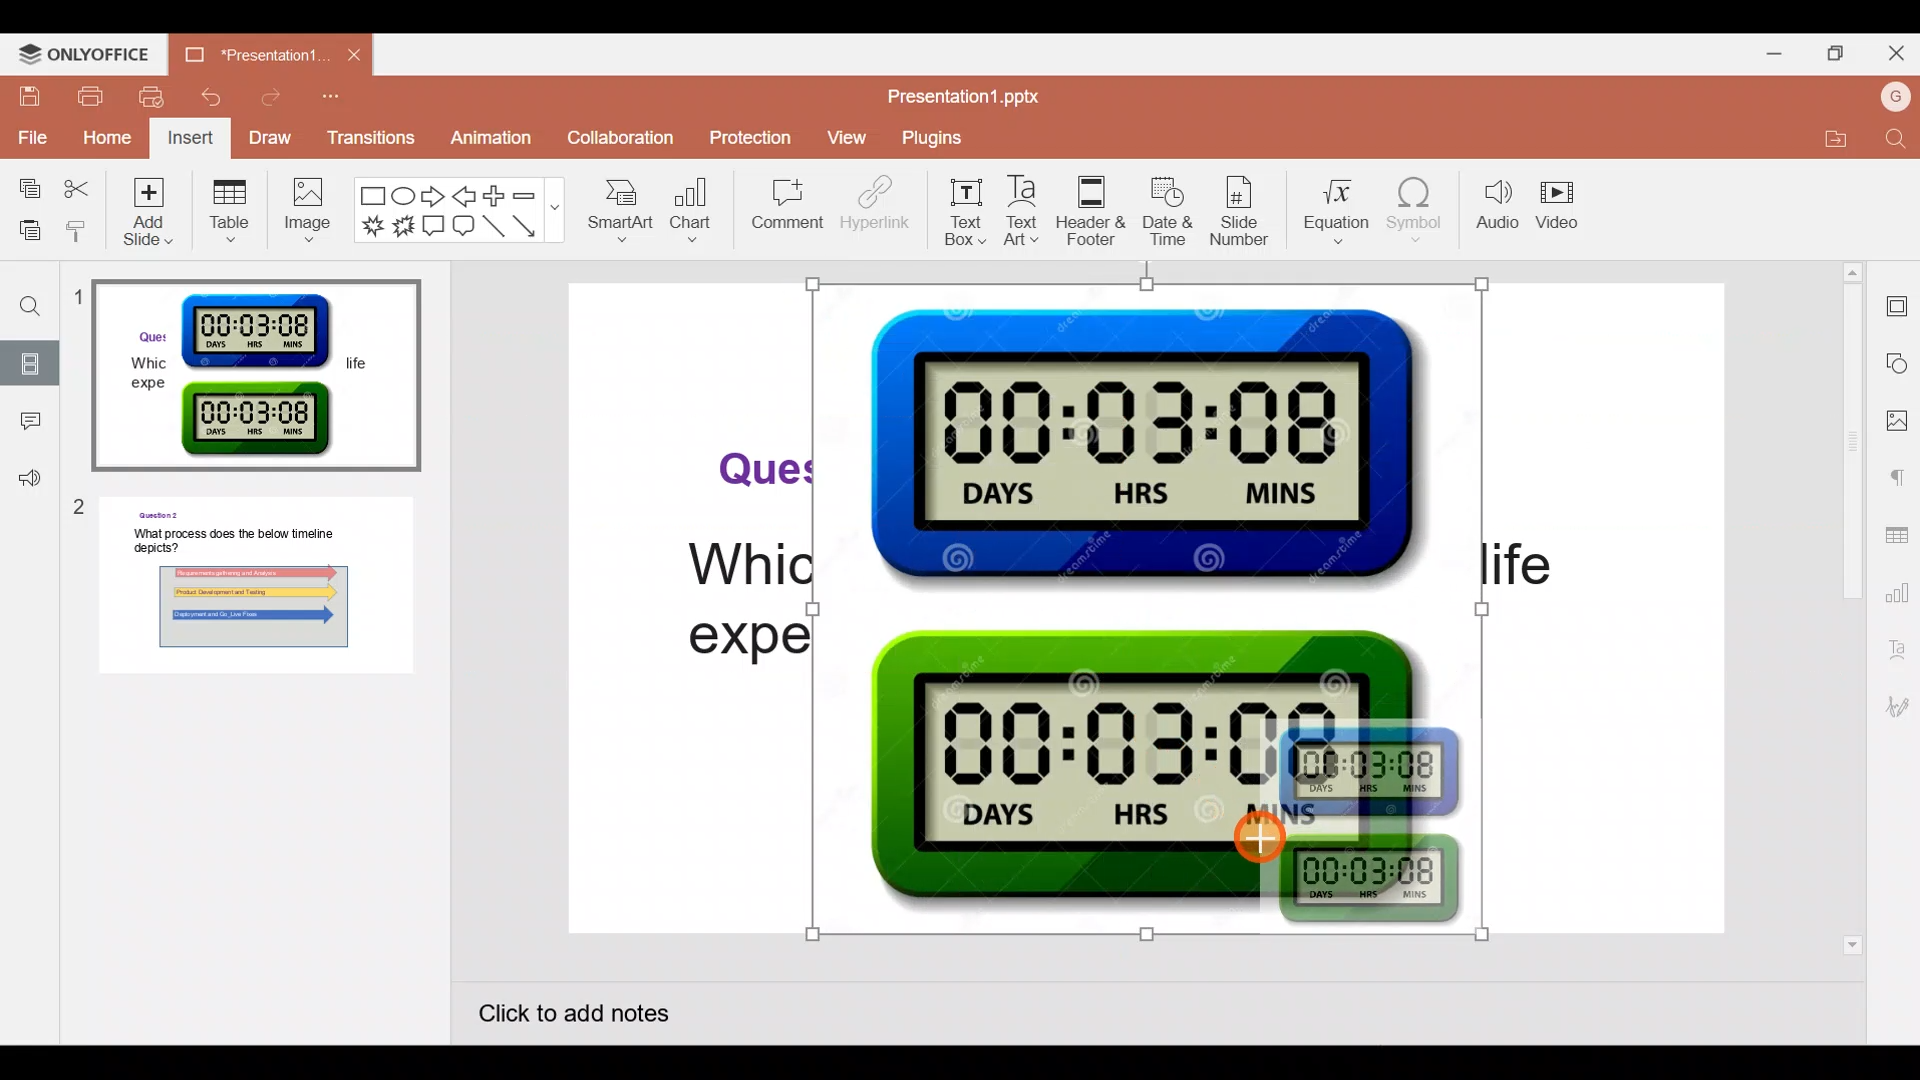 Image resolution: width=1920 pixels, height=1080 pixels. What do you see at coordinates (23, 480) in the screenshot?
I see `Feedback & support` at bounding box center [23, 480].